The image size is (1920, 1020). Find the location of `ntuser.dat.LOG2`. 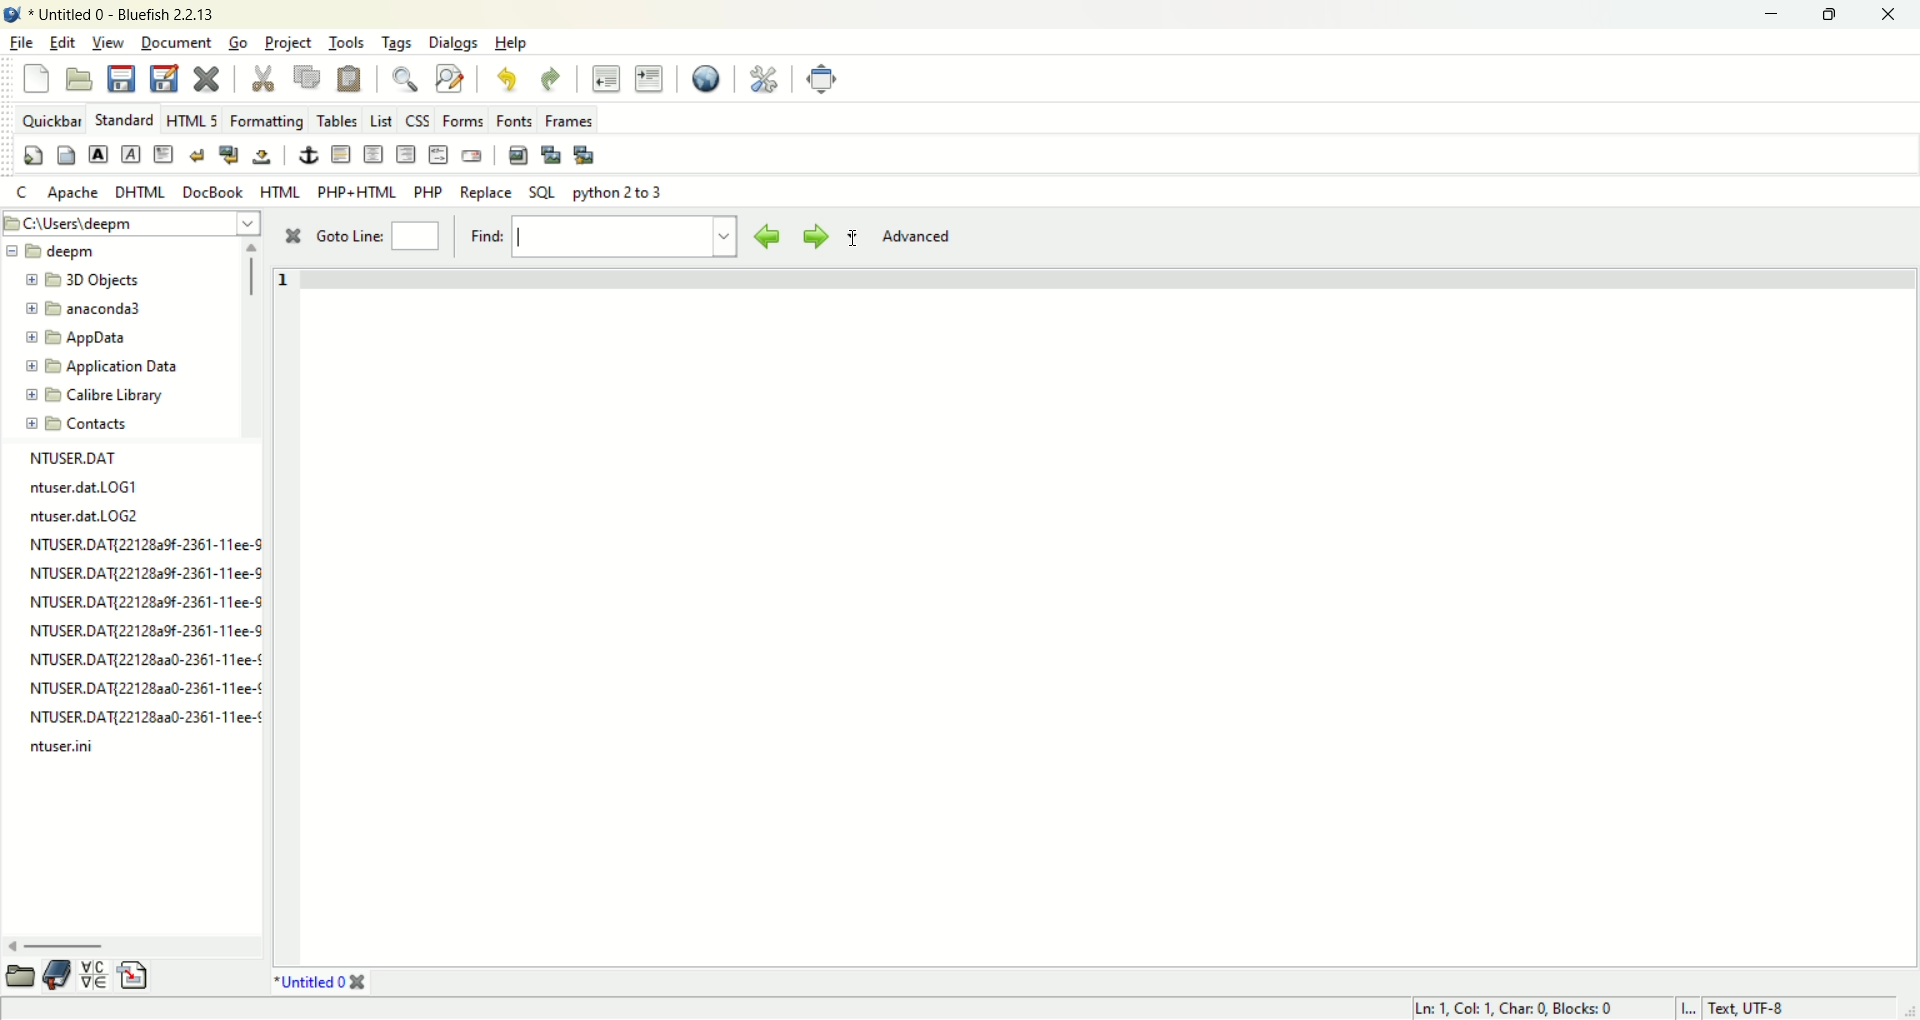

ntuser.dat.LOG2 is located at coordinates (85, 517).